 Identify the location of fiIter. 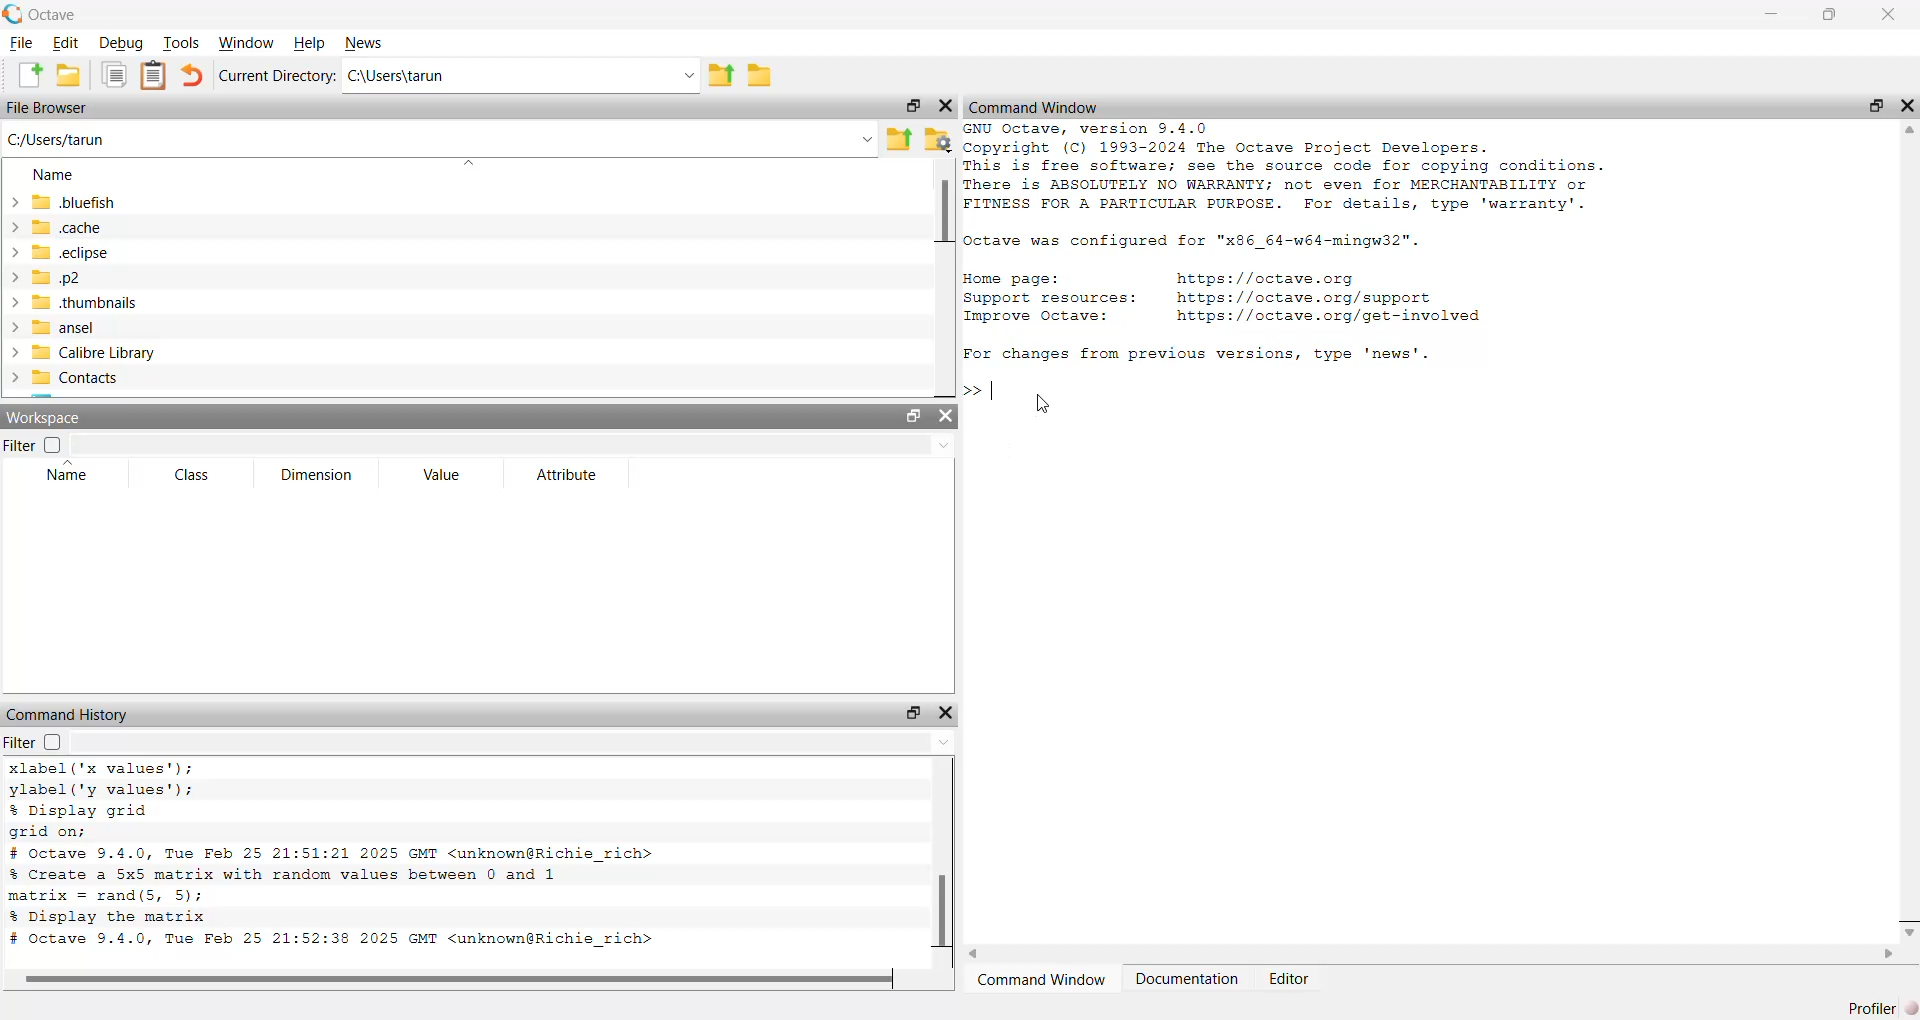
(46, 742).